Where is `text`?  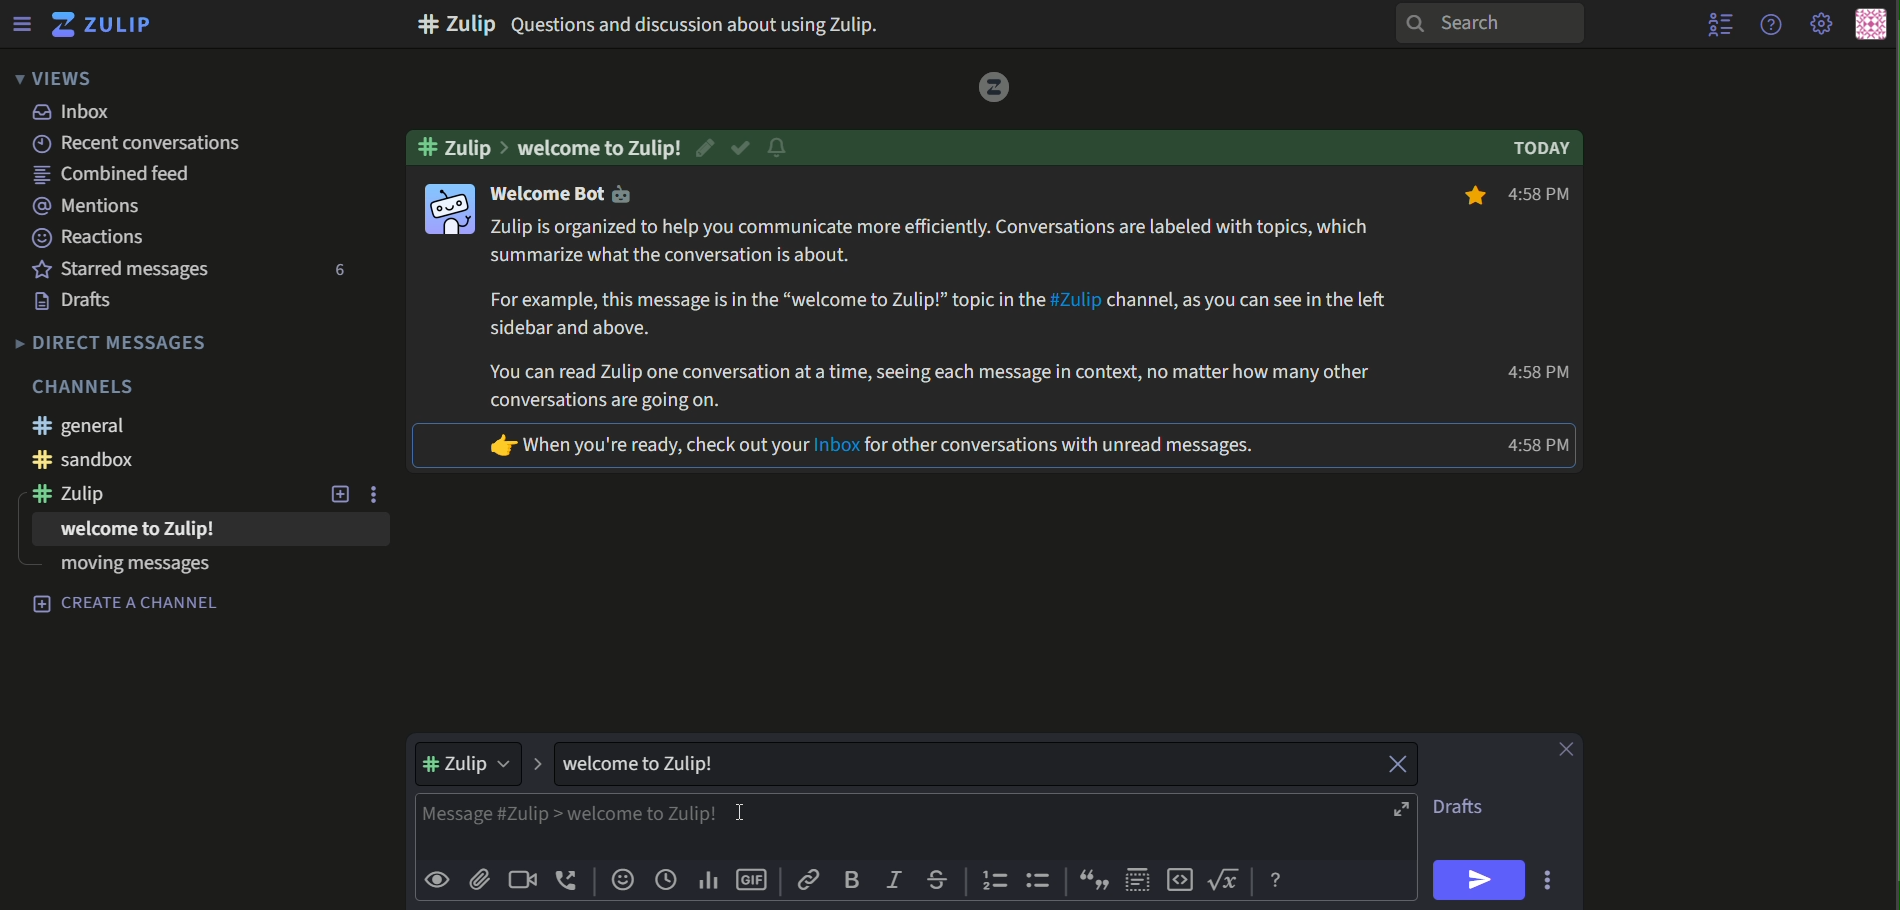
text is located at coordinates (124, 269).